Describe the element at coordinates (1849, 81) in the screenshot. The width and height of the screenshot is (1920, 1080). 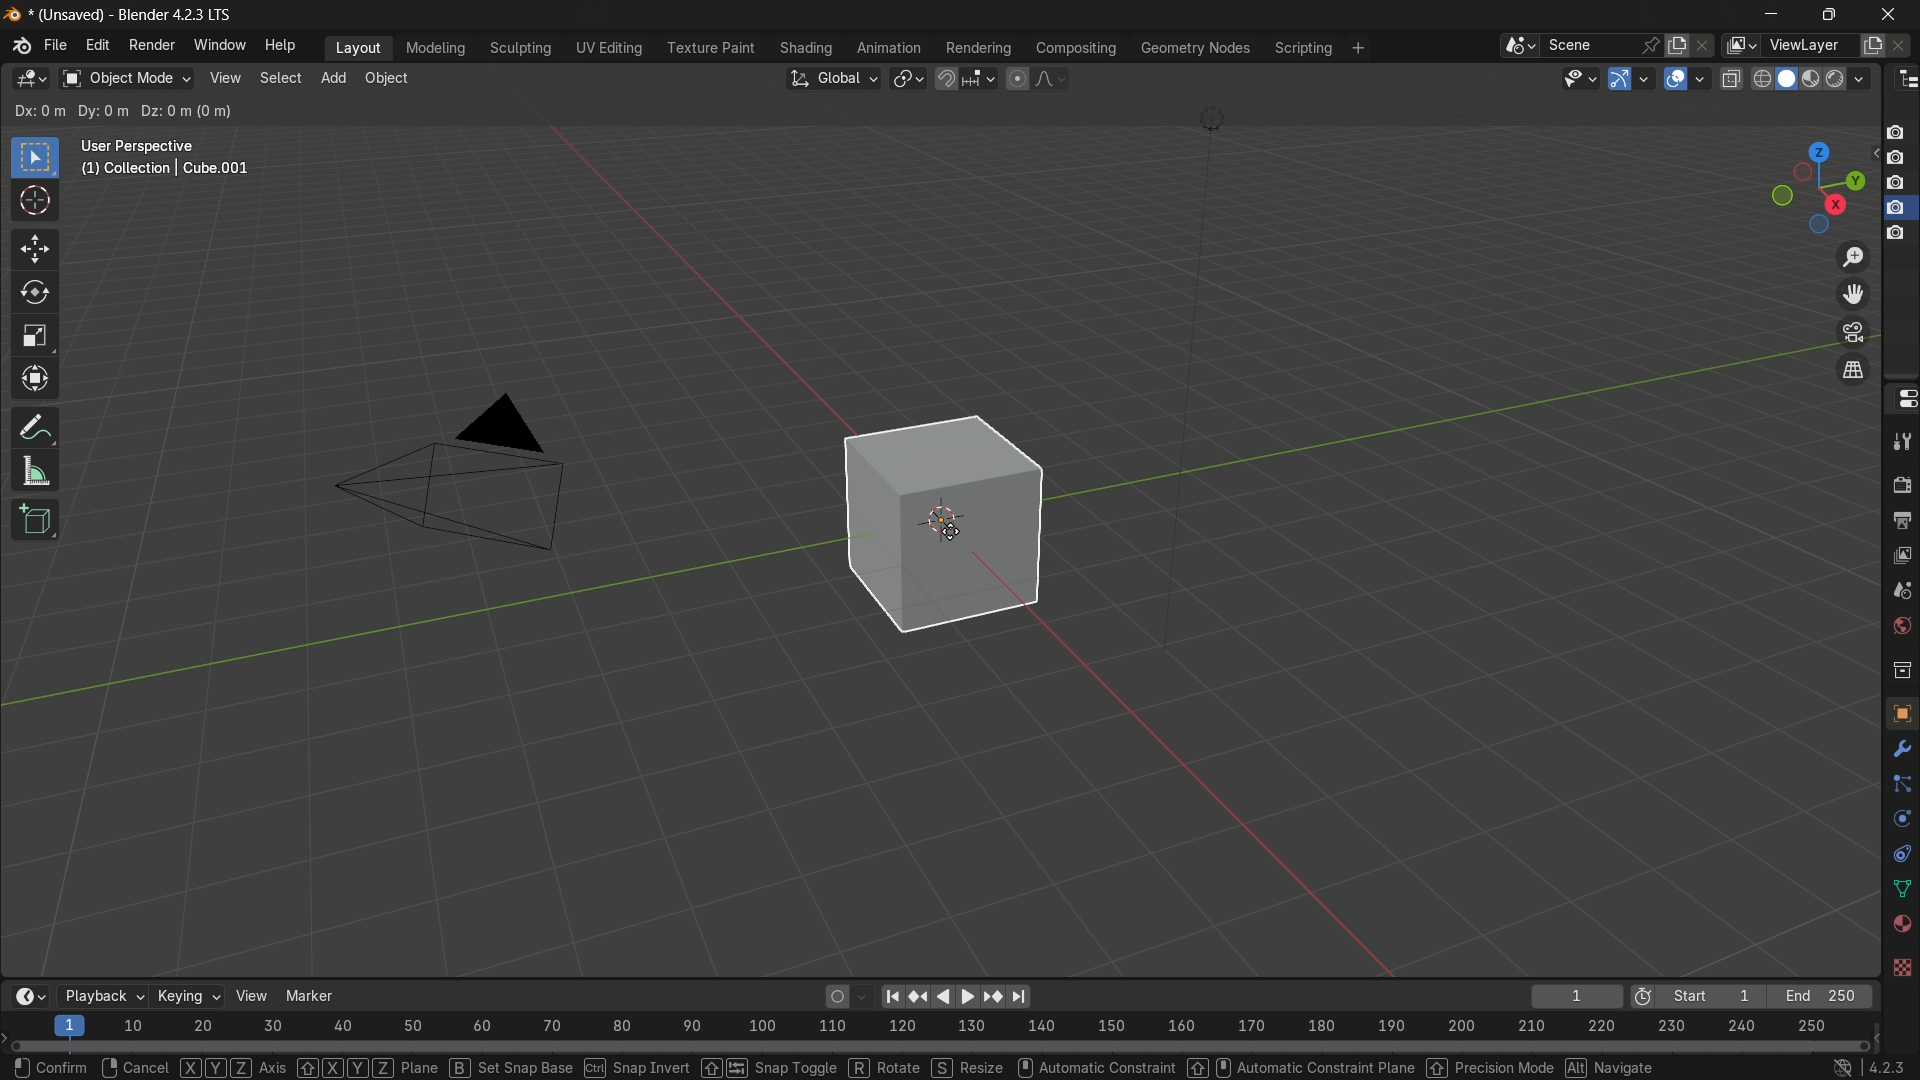
I see `rendered display` at that location.